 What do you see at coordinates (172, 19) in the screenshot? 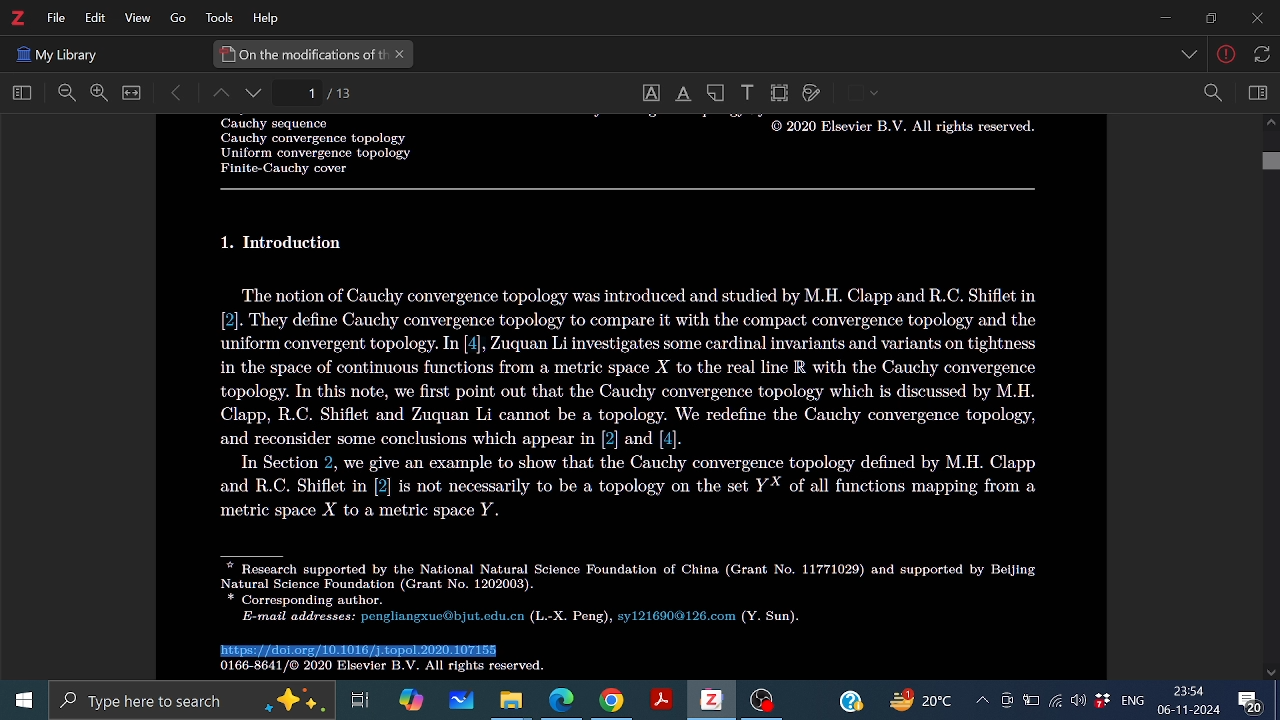
I see `` at bounding box center [172, 19].